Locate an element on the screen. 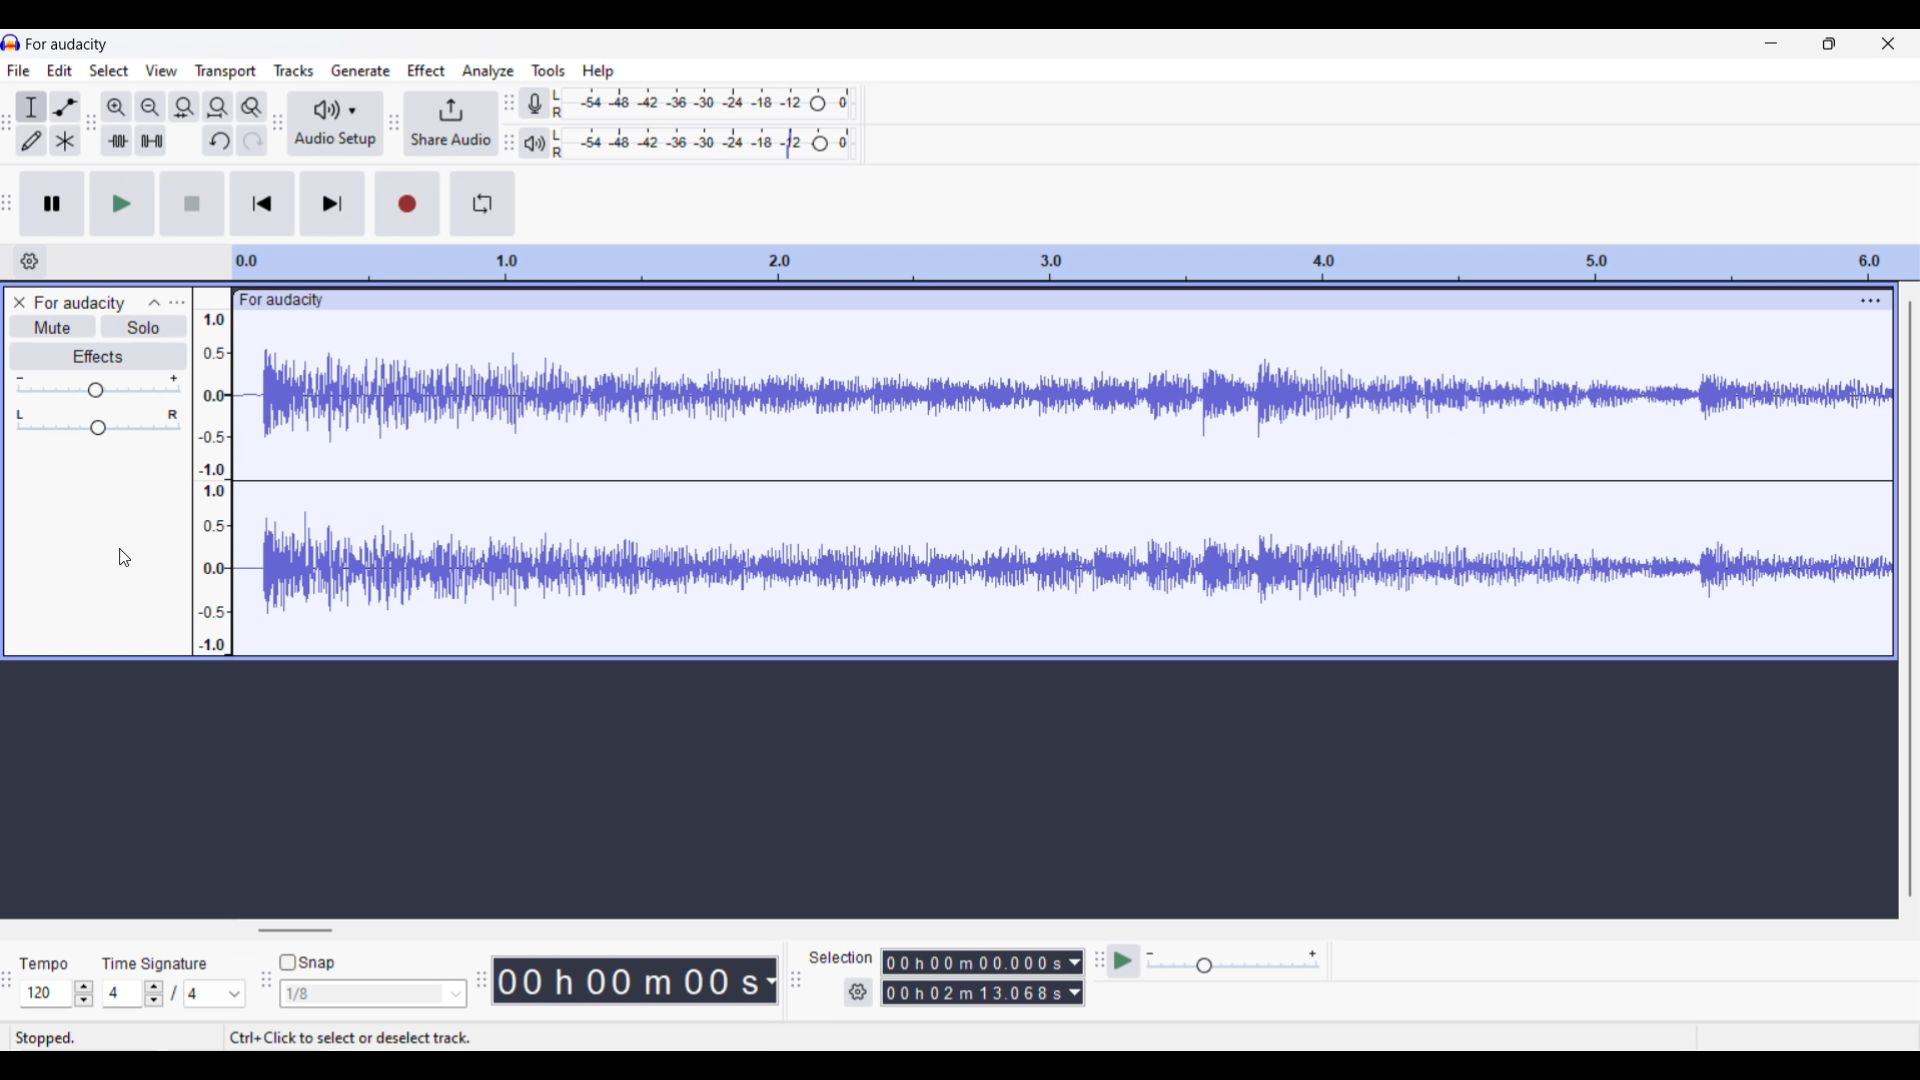  Playback meter is located at coordinates (534, 144).